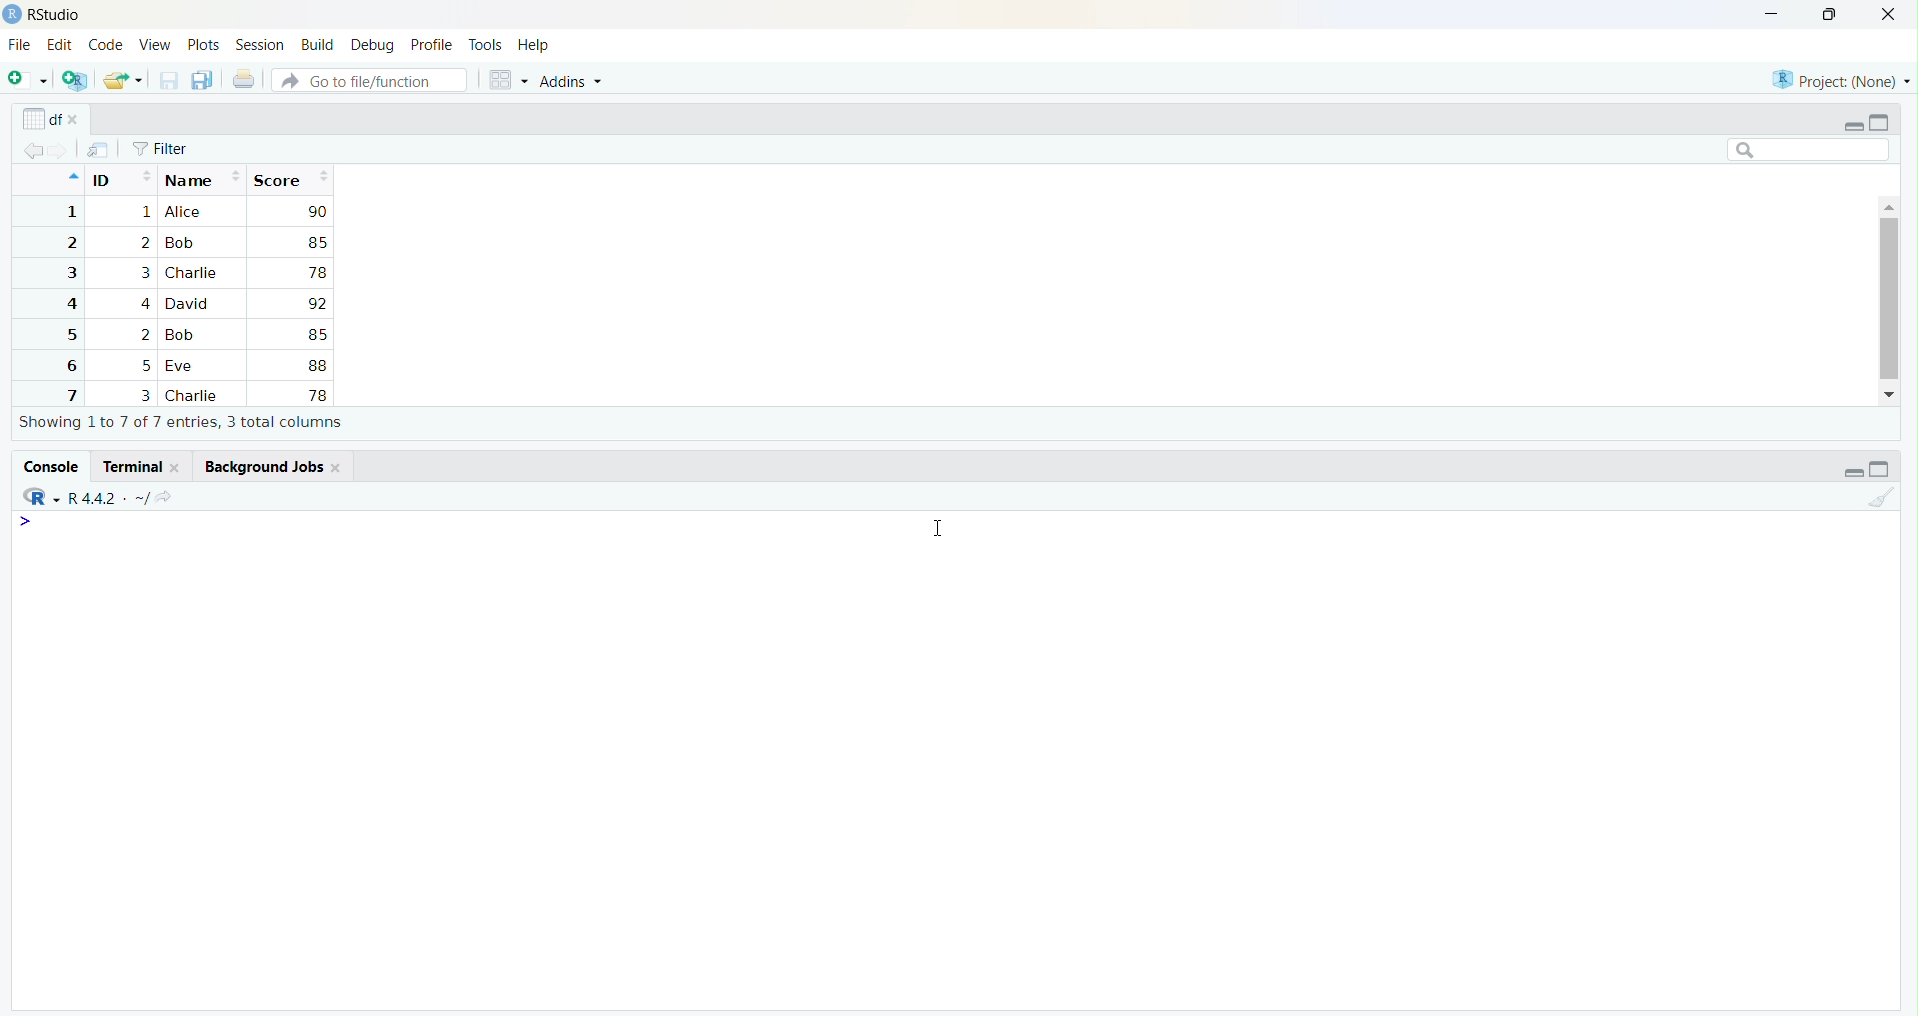 Image resolution: width=1918 pixels, height=1016 pixels. I want to click on 7, so click(69, 394).